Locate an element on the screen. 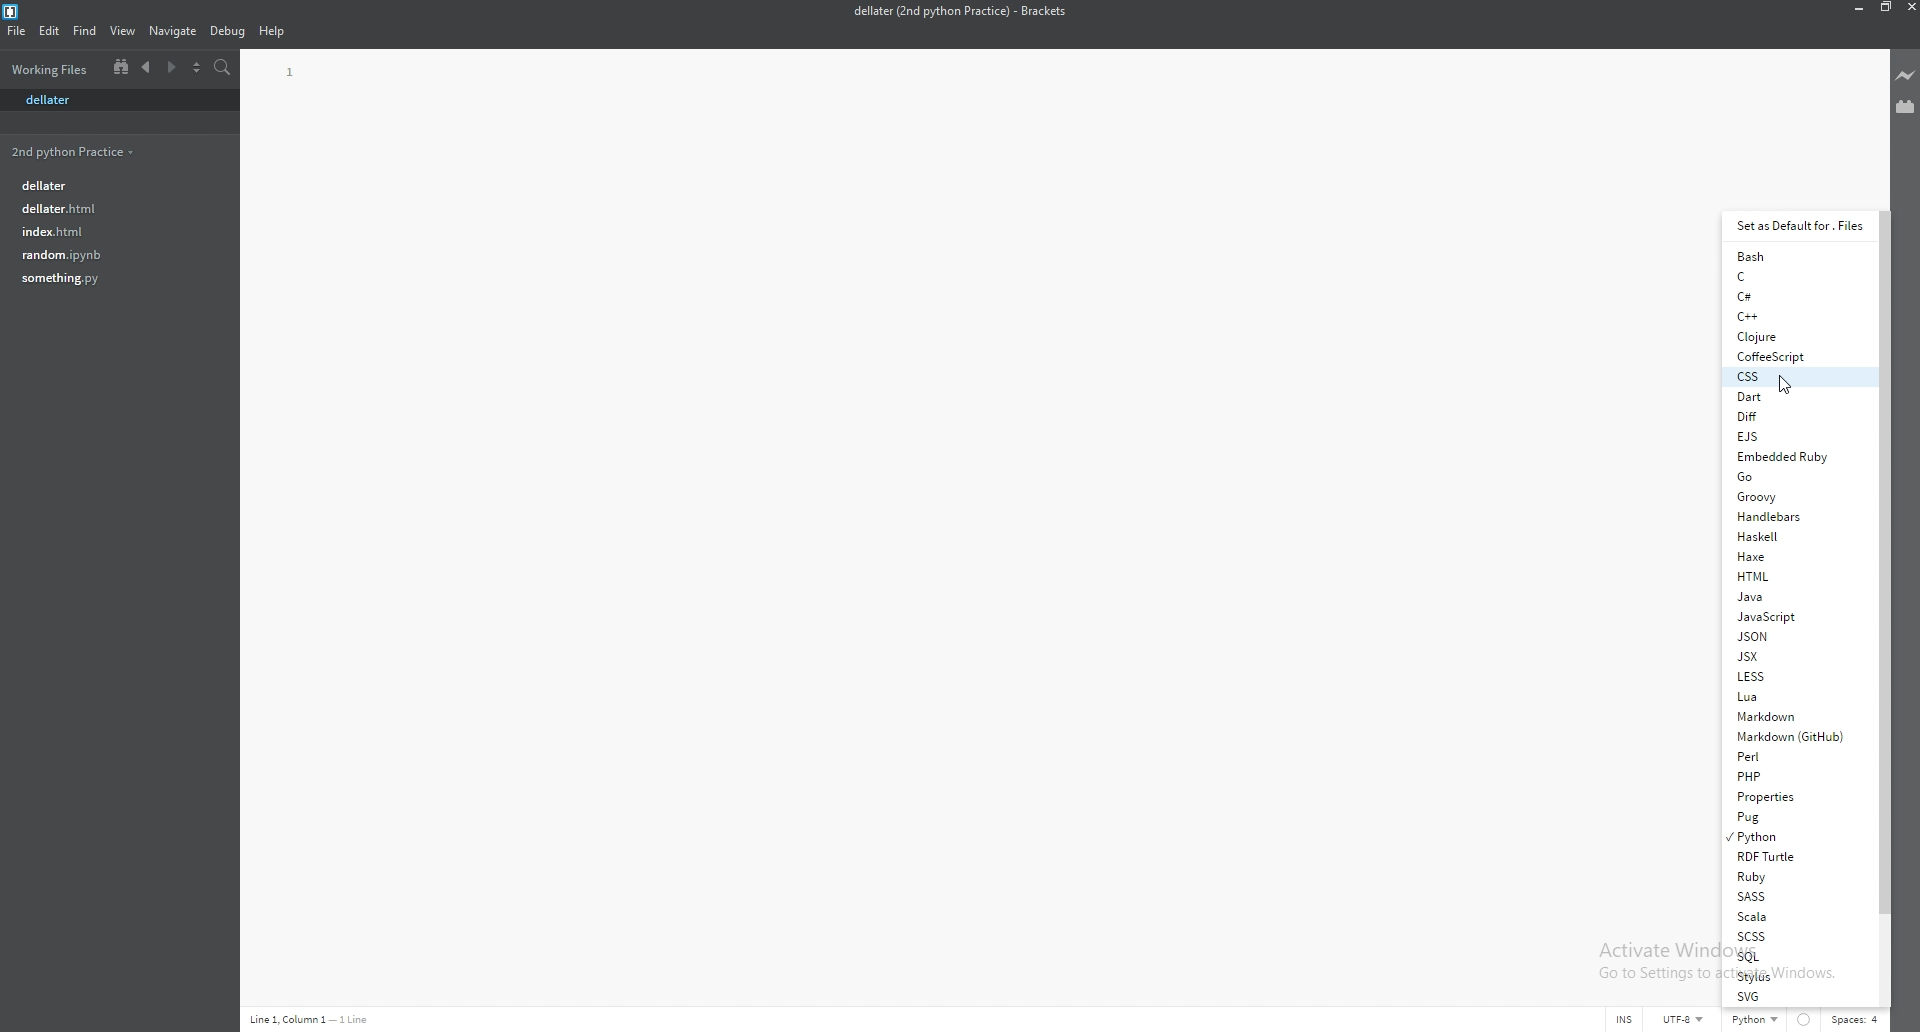  edit is located at coordinates (50, 30).